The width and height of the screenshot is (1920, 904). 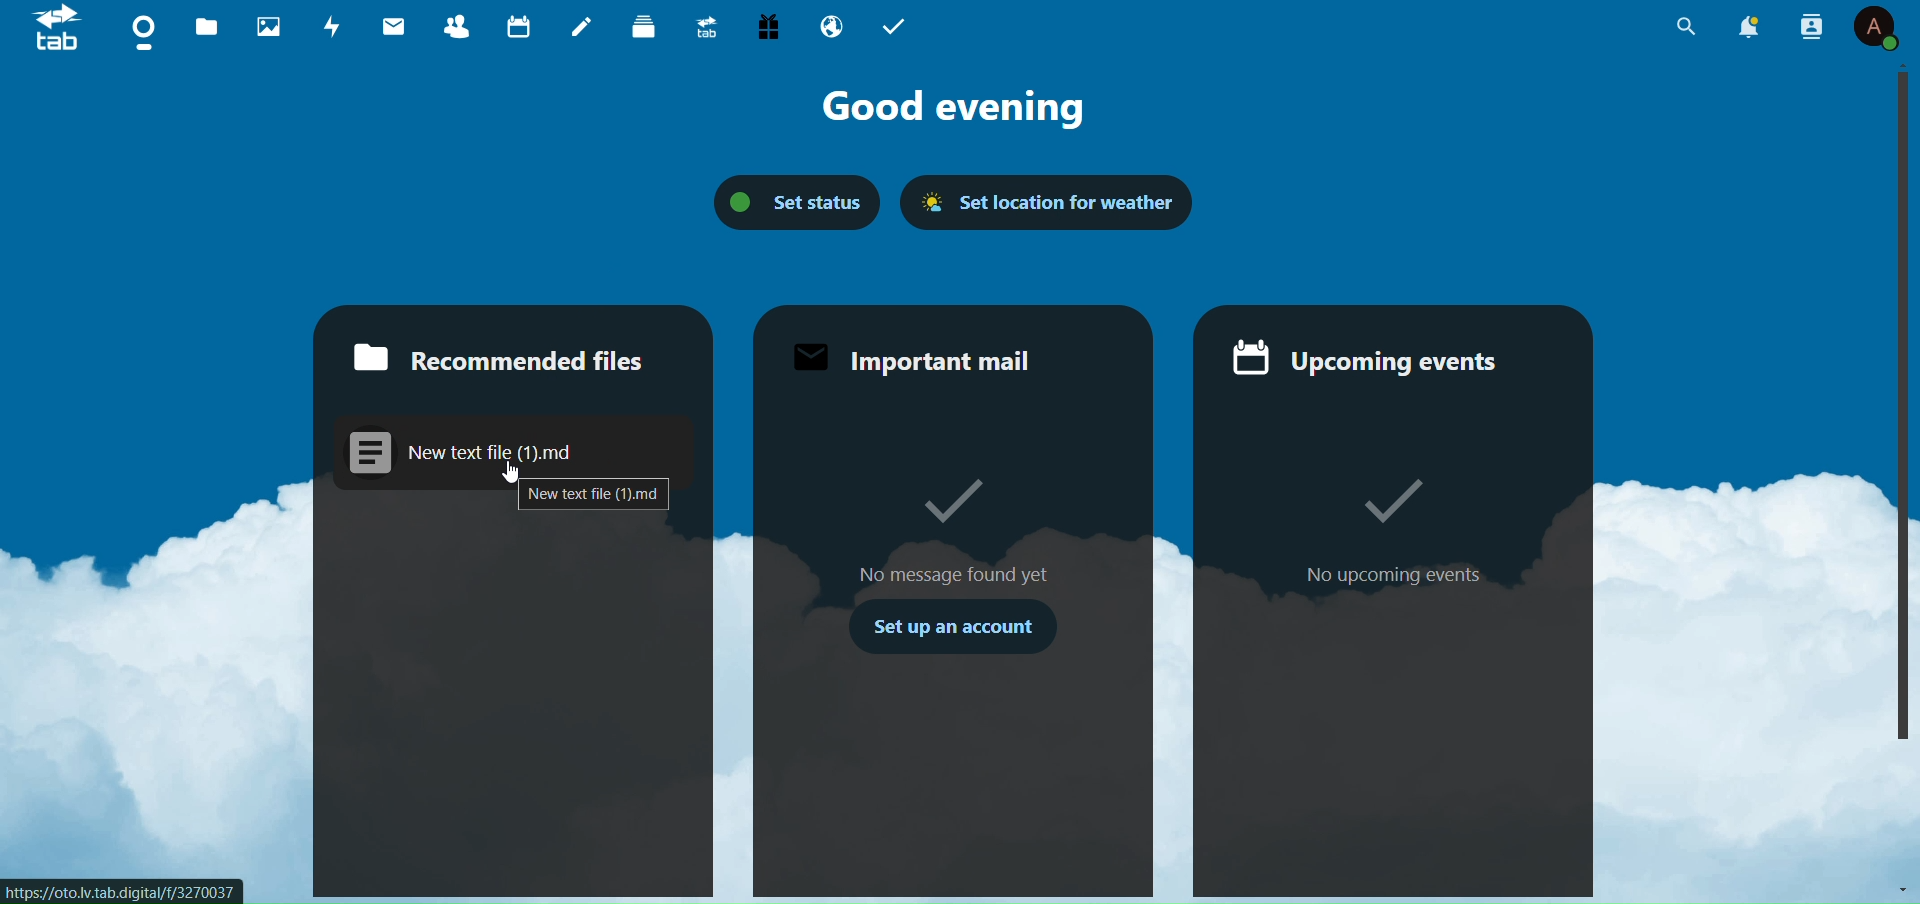 What do you see at coordinates (833, 26) in the screenshot?
I see `email hosting` at bounding box center [833, 26].